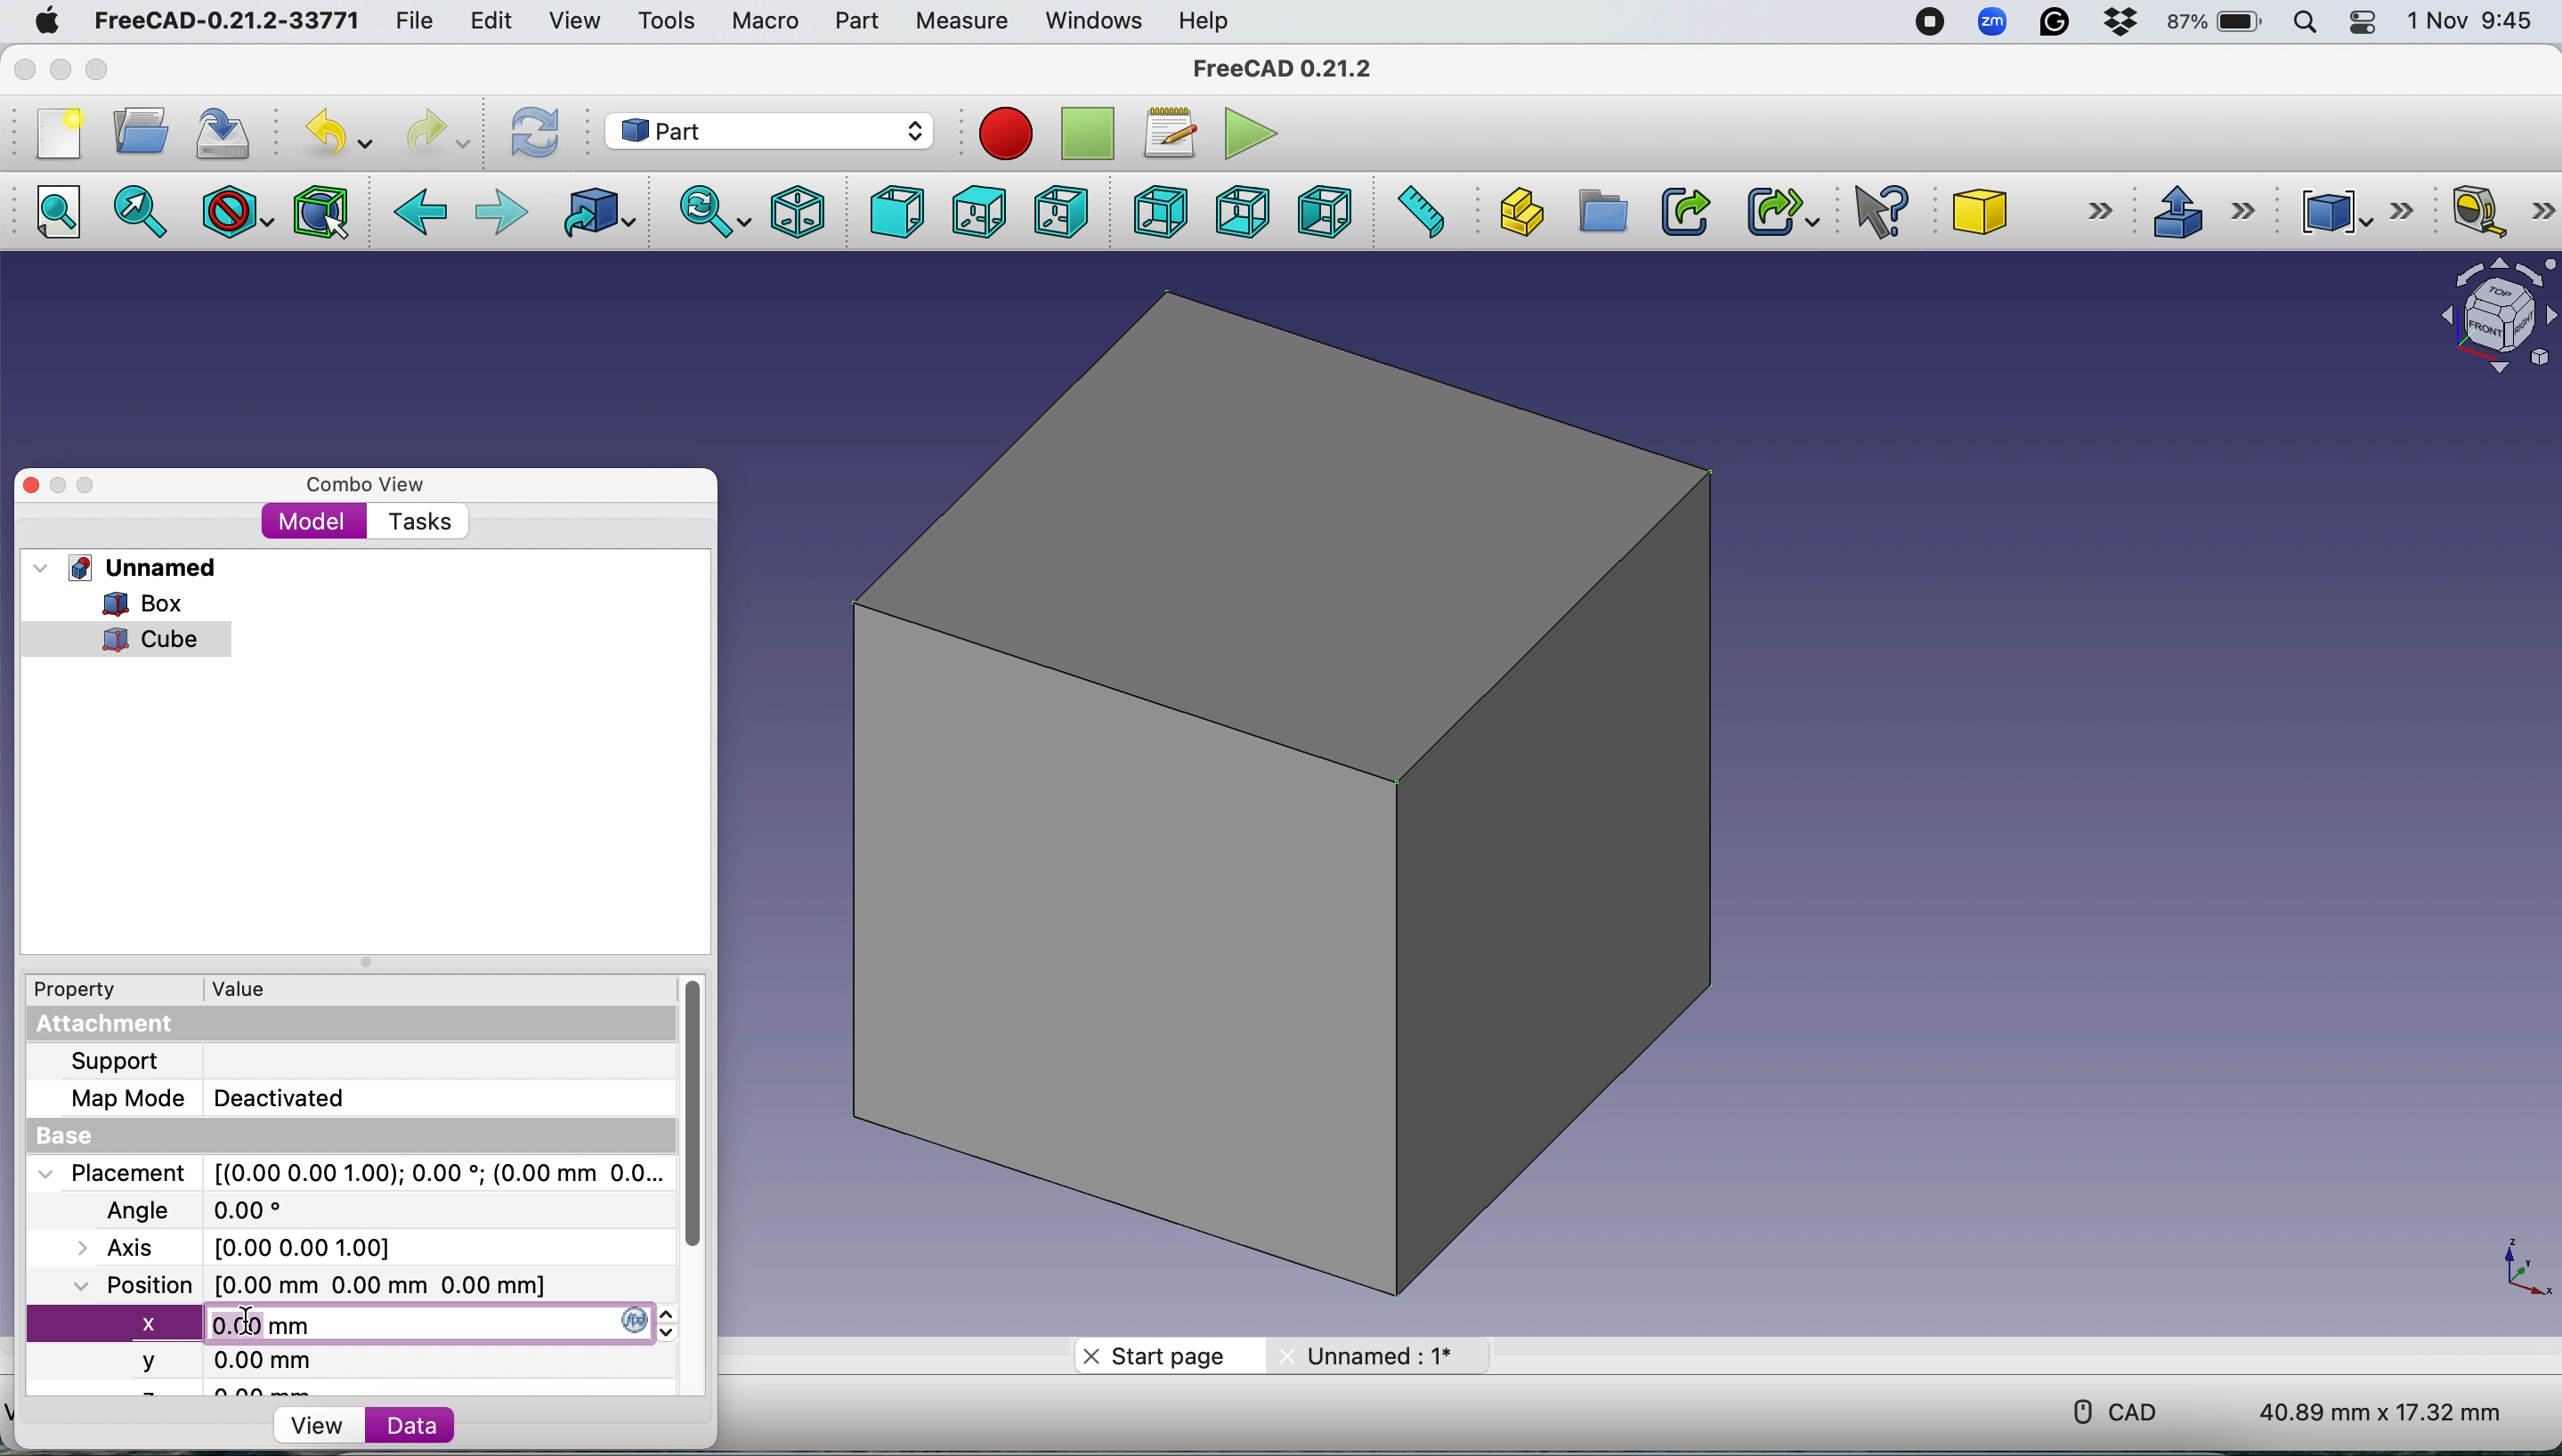 The width and height of the screenshot is (2562, 1456). I want to click on Part, so click(856, 21).